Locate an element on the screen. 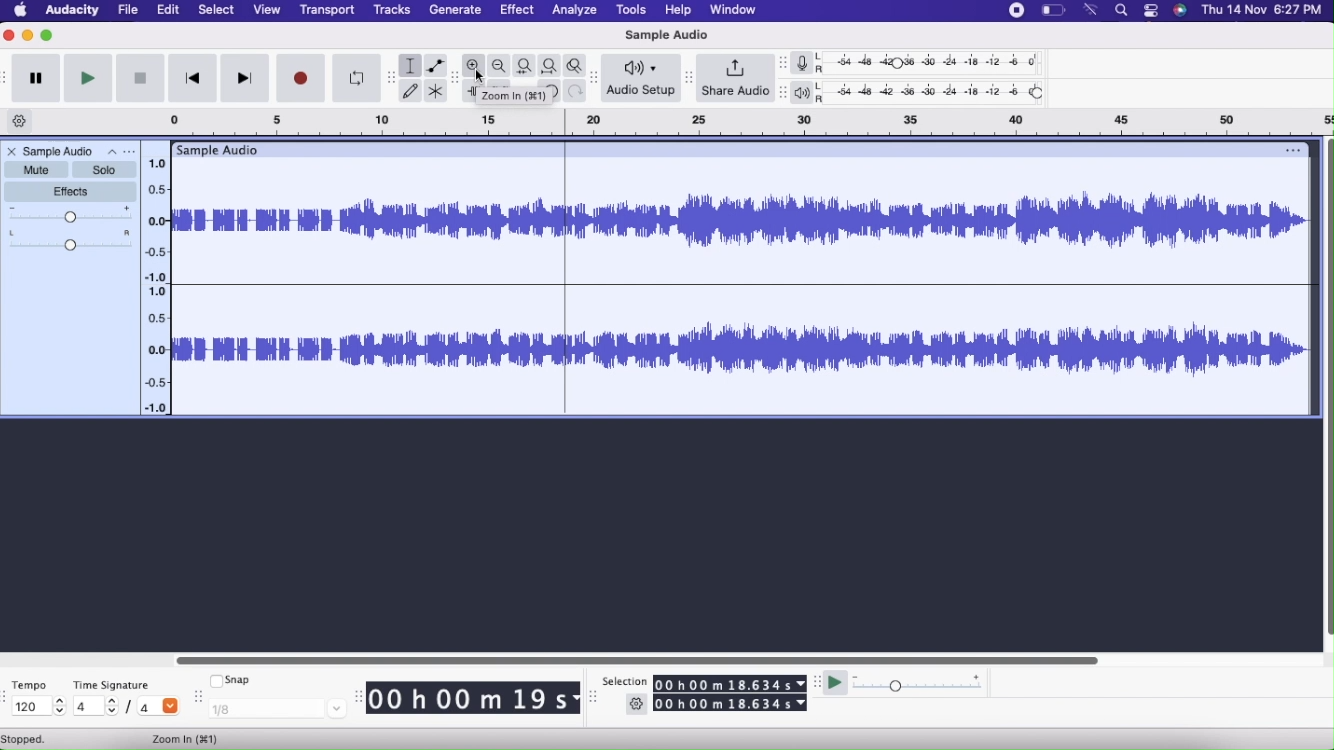 This screenshot has width=1334, height=750. Share Audio is located at coordinates (735, 78).